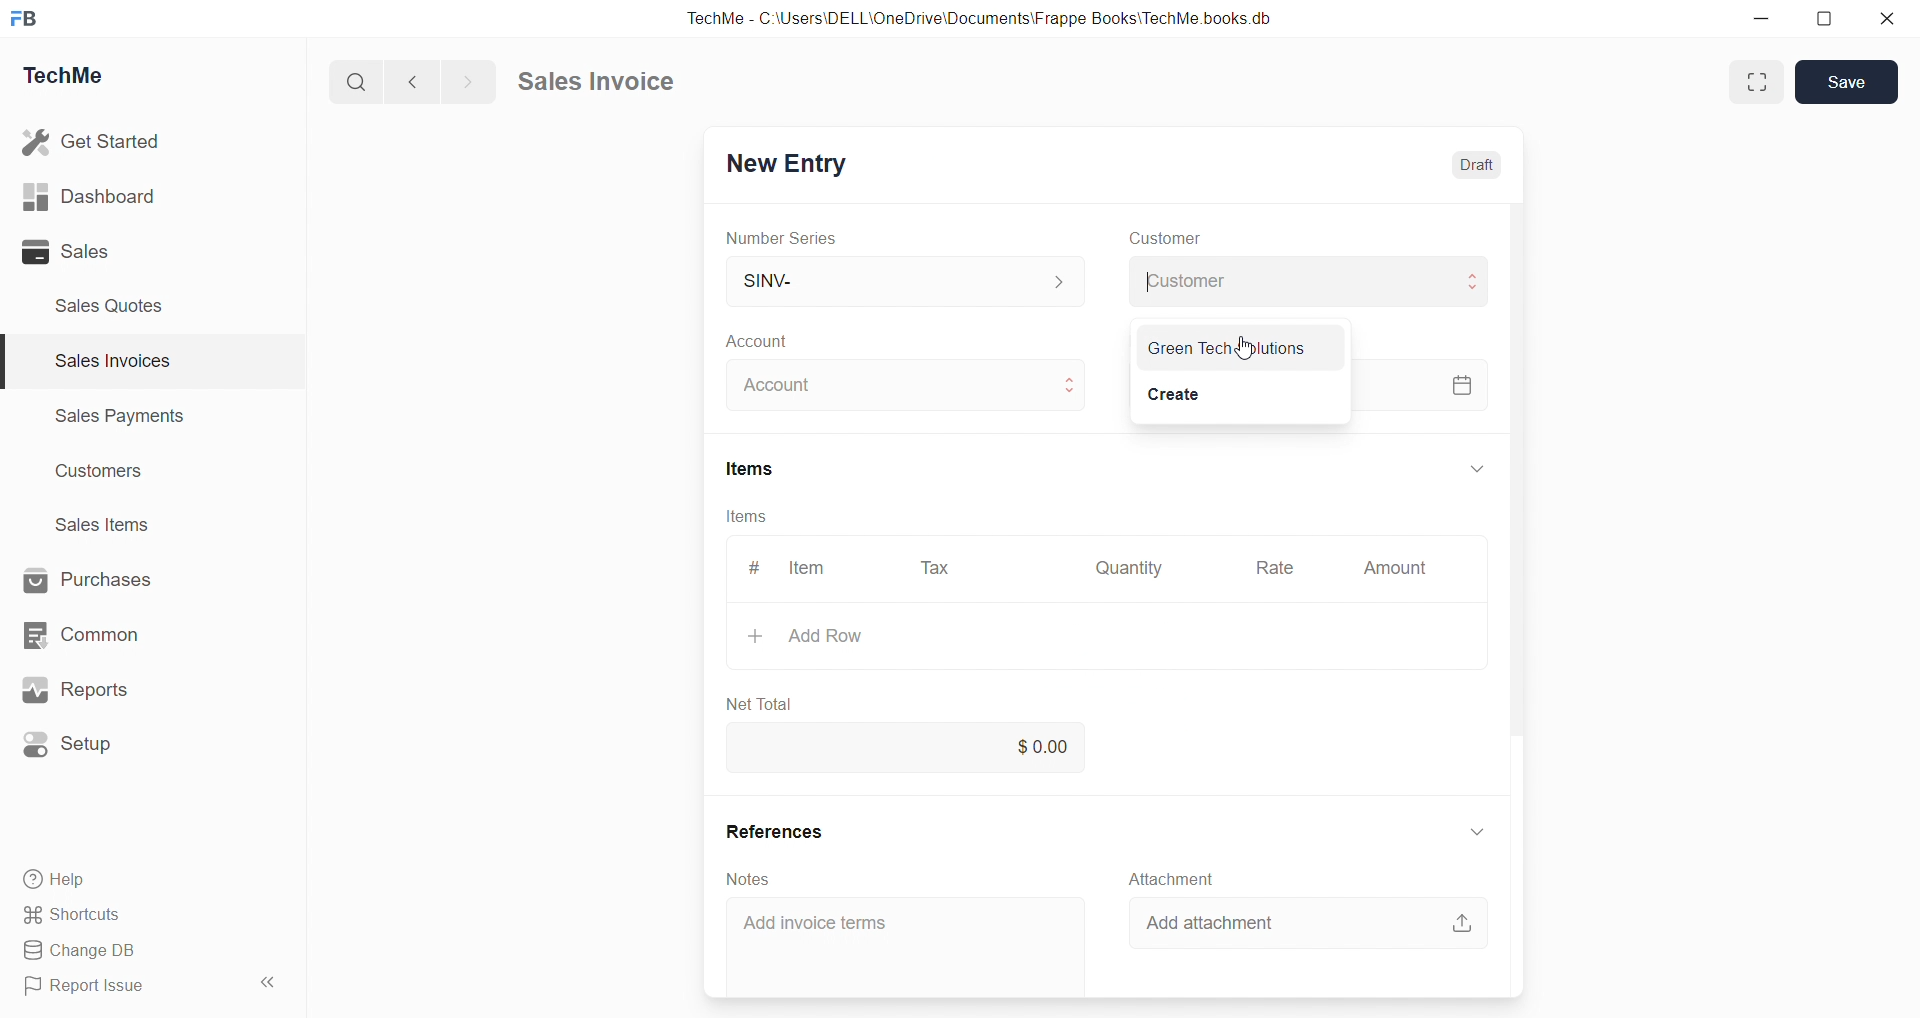 This screenshot has height=1018, width=1920. I want to click on Account, so click(908, 385).